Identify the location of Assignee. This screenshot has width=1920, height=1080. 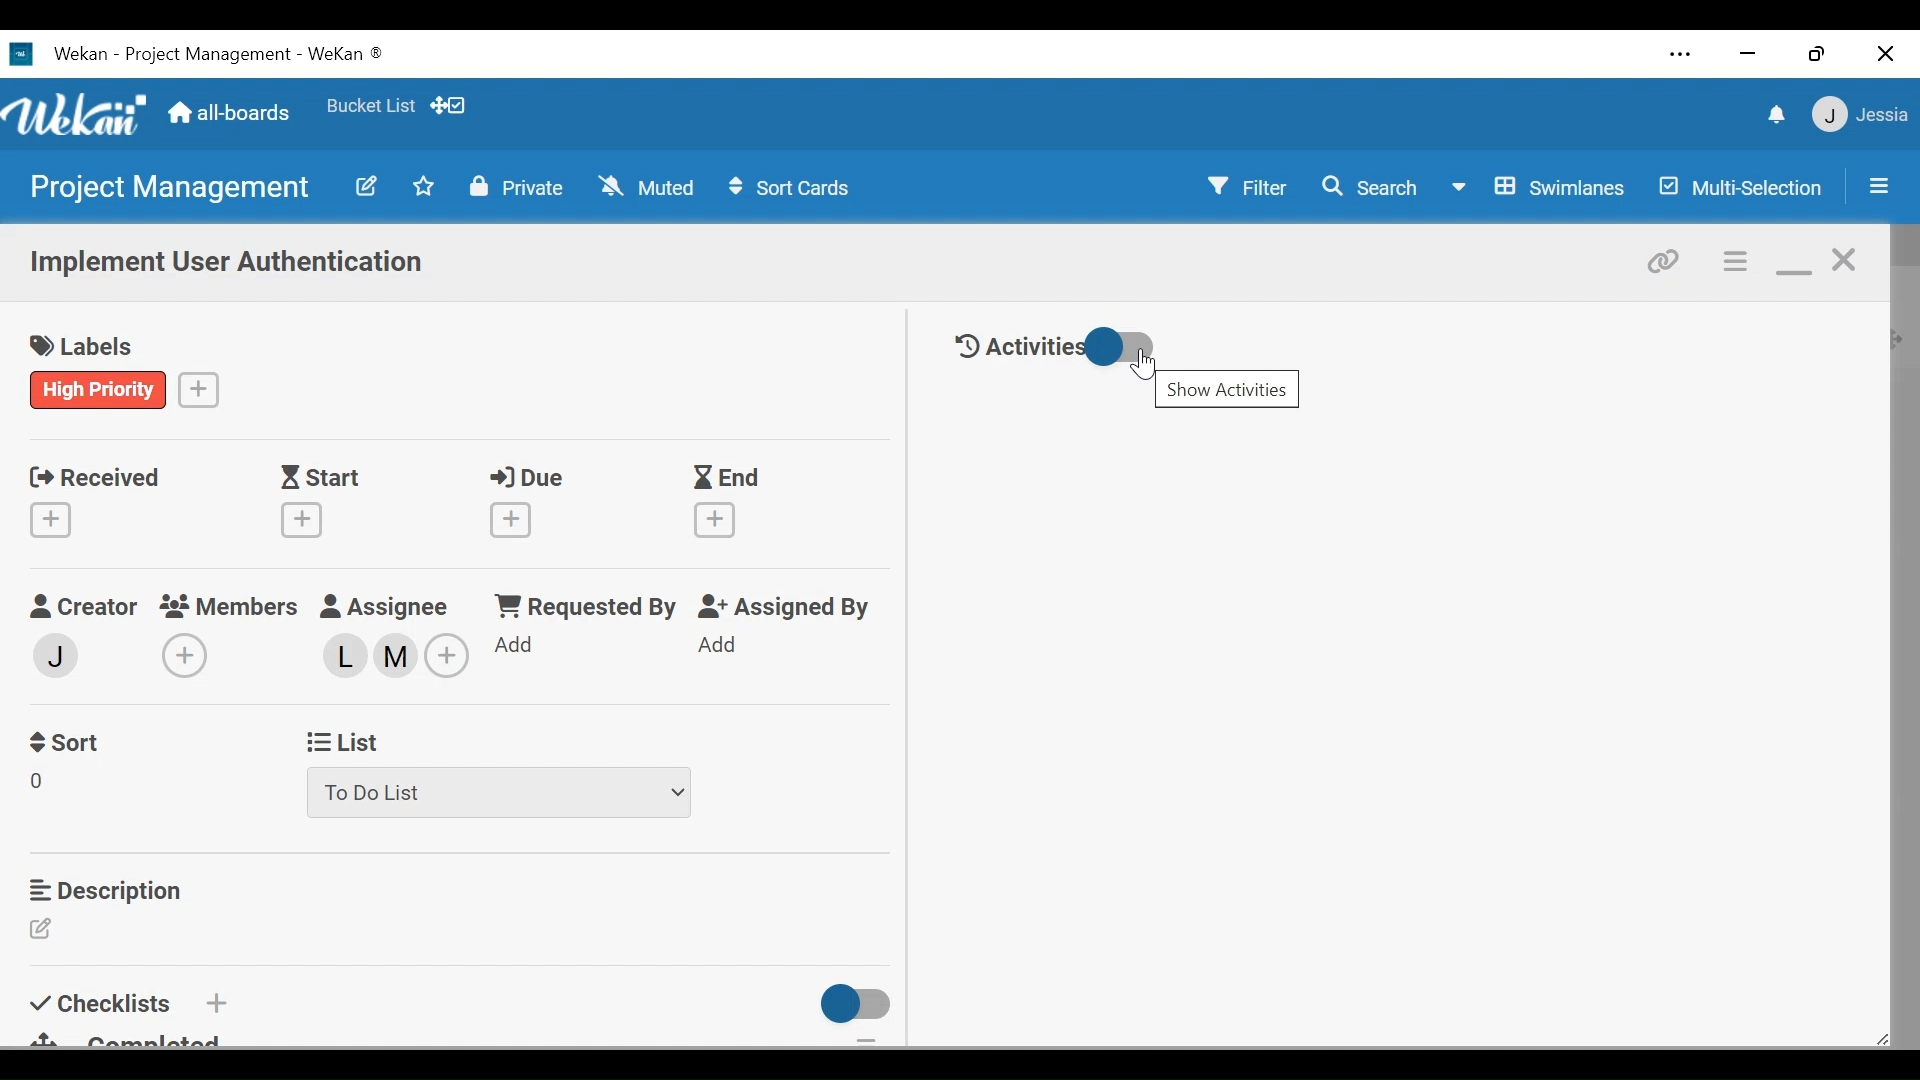
(389, 605).